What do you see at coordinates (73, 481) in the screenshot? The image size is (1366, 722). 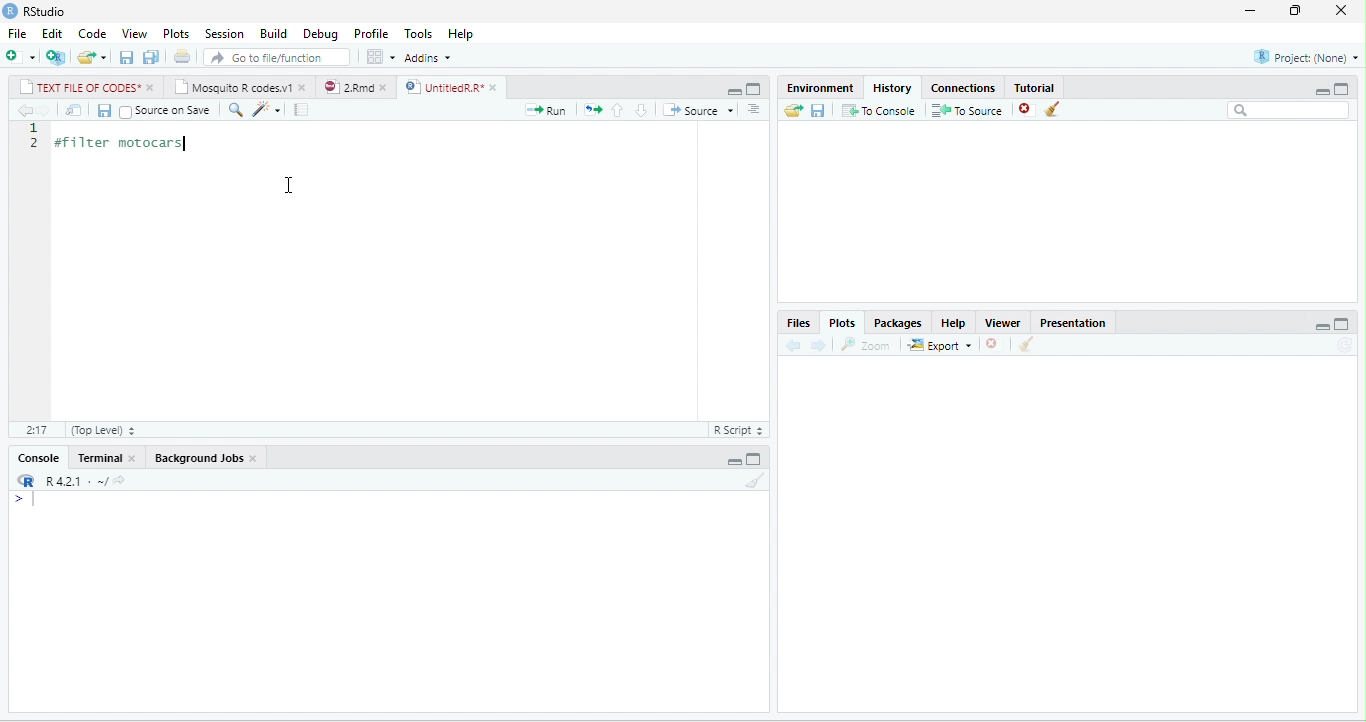 I see `R 4.2.1 ~/` at bounding box center [73, 481].